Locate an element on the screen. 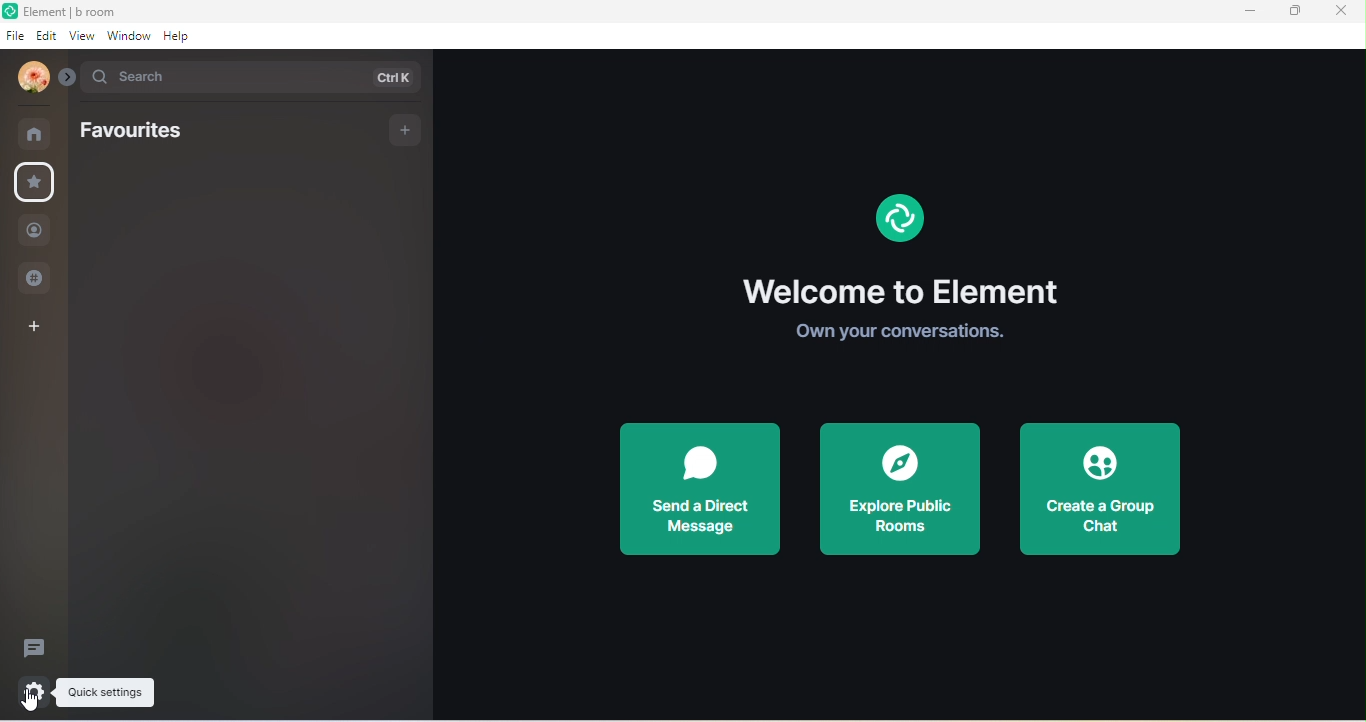  window is located at coordinates (130, 37).